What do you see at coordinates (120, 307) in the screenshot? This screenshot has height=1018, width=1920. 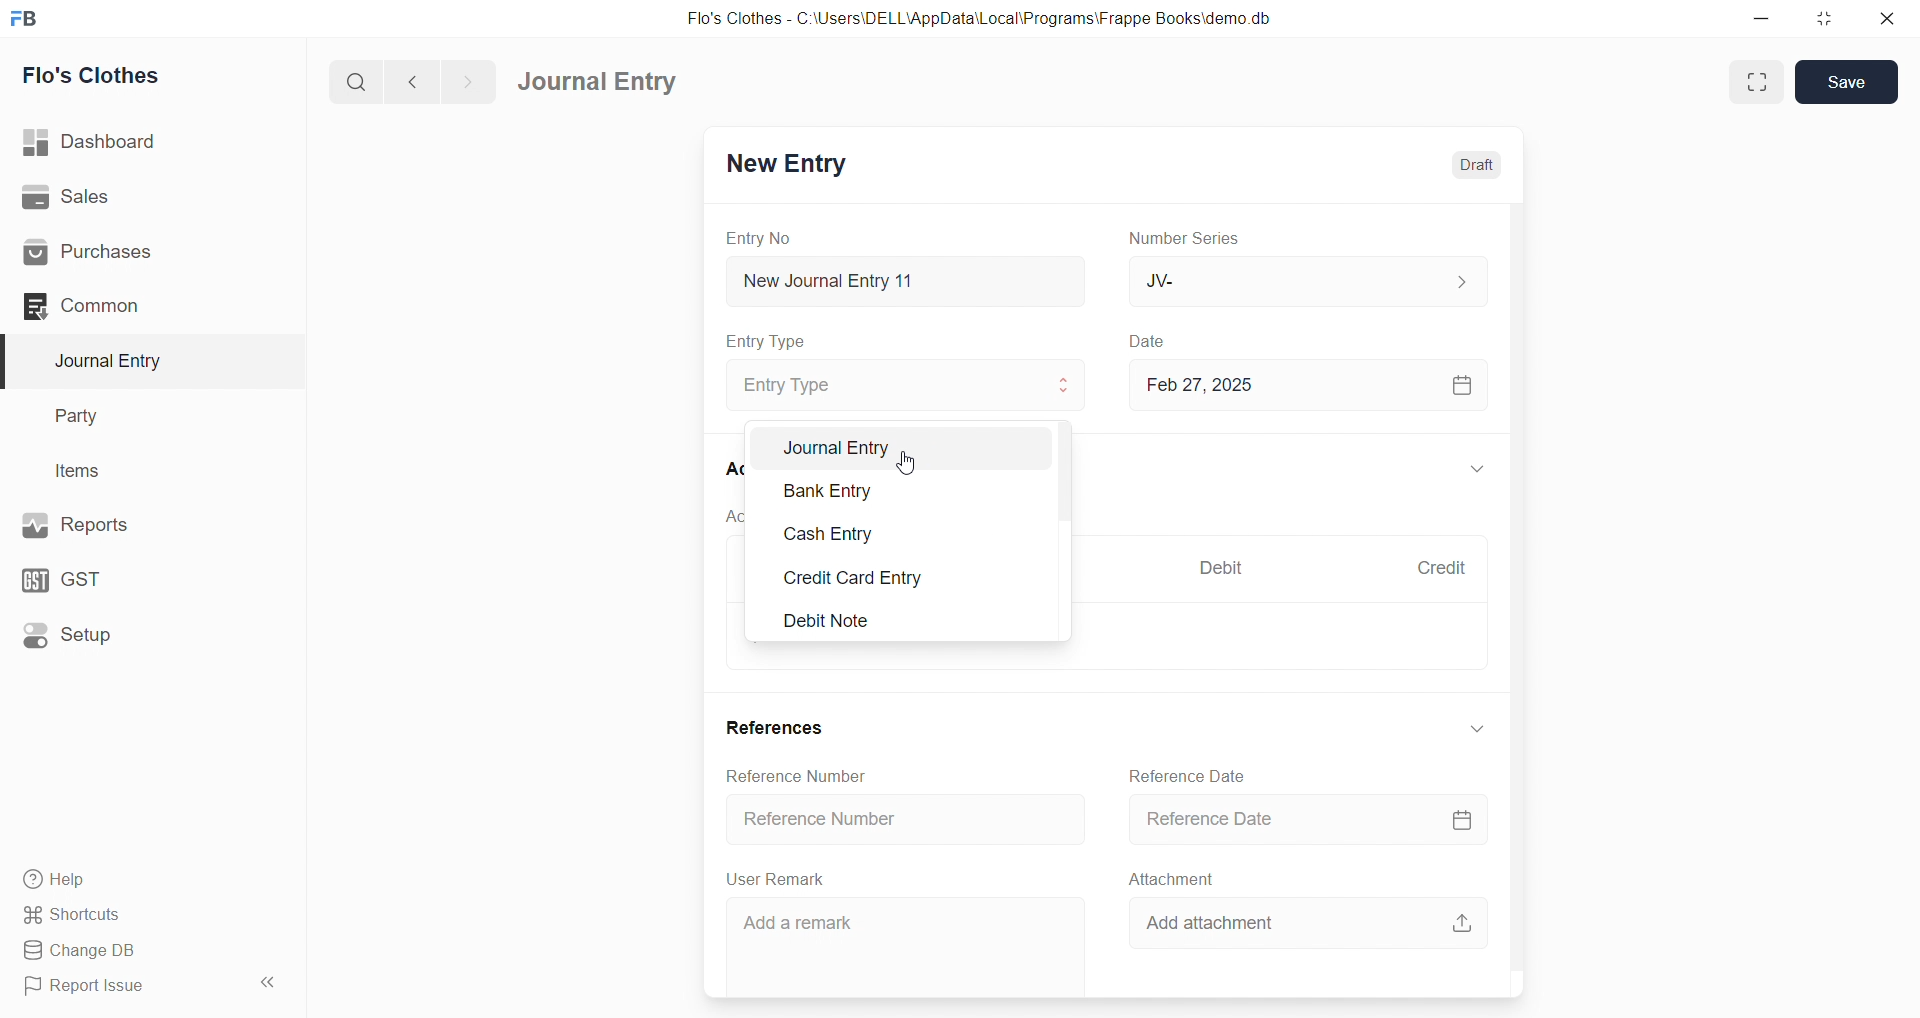 I see `Common` at bounding box center [120, 307].